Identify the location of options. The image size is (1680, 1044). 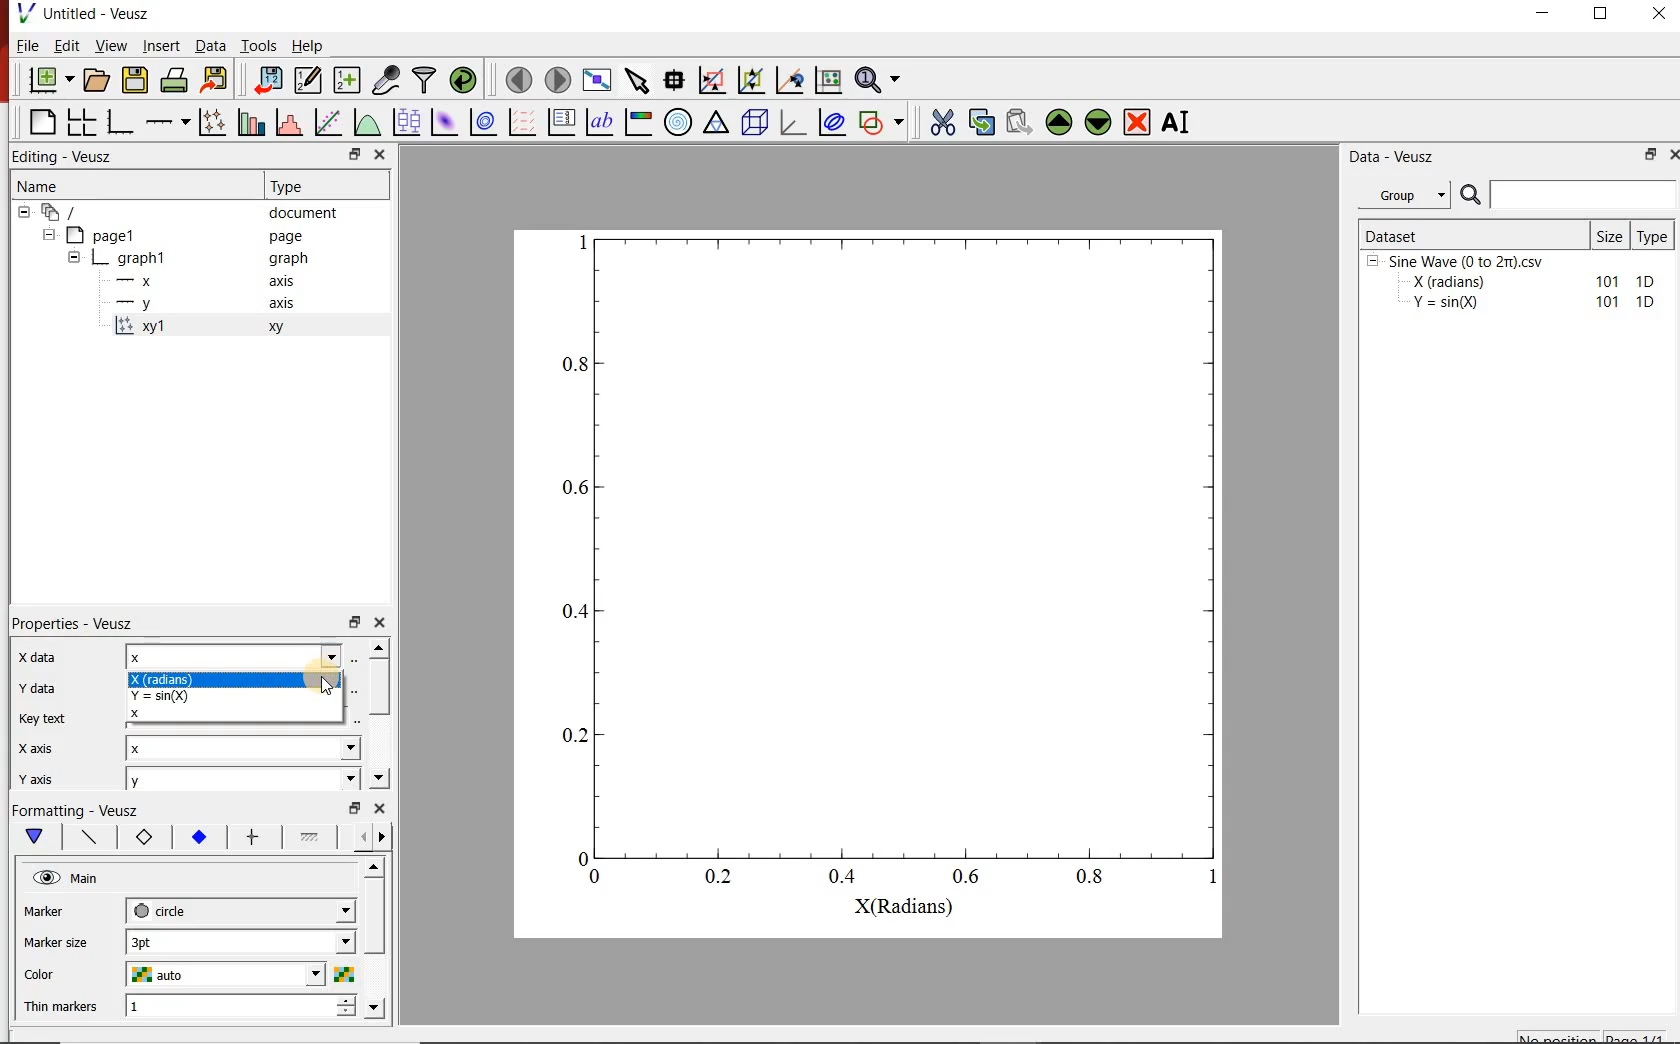
(309, 840).